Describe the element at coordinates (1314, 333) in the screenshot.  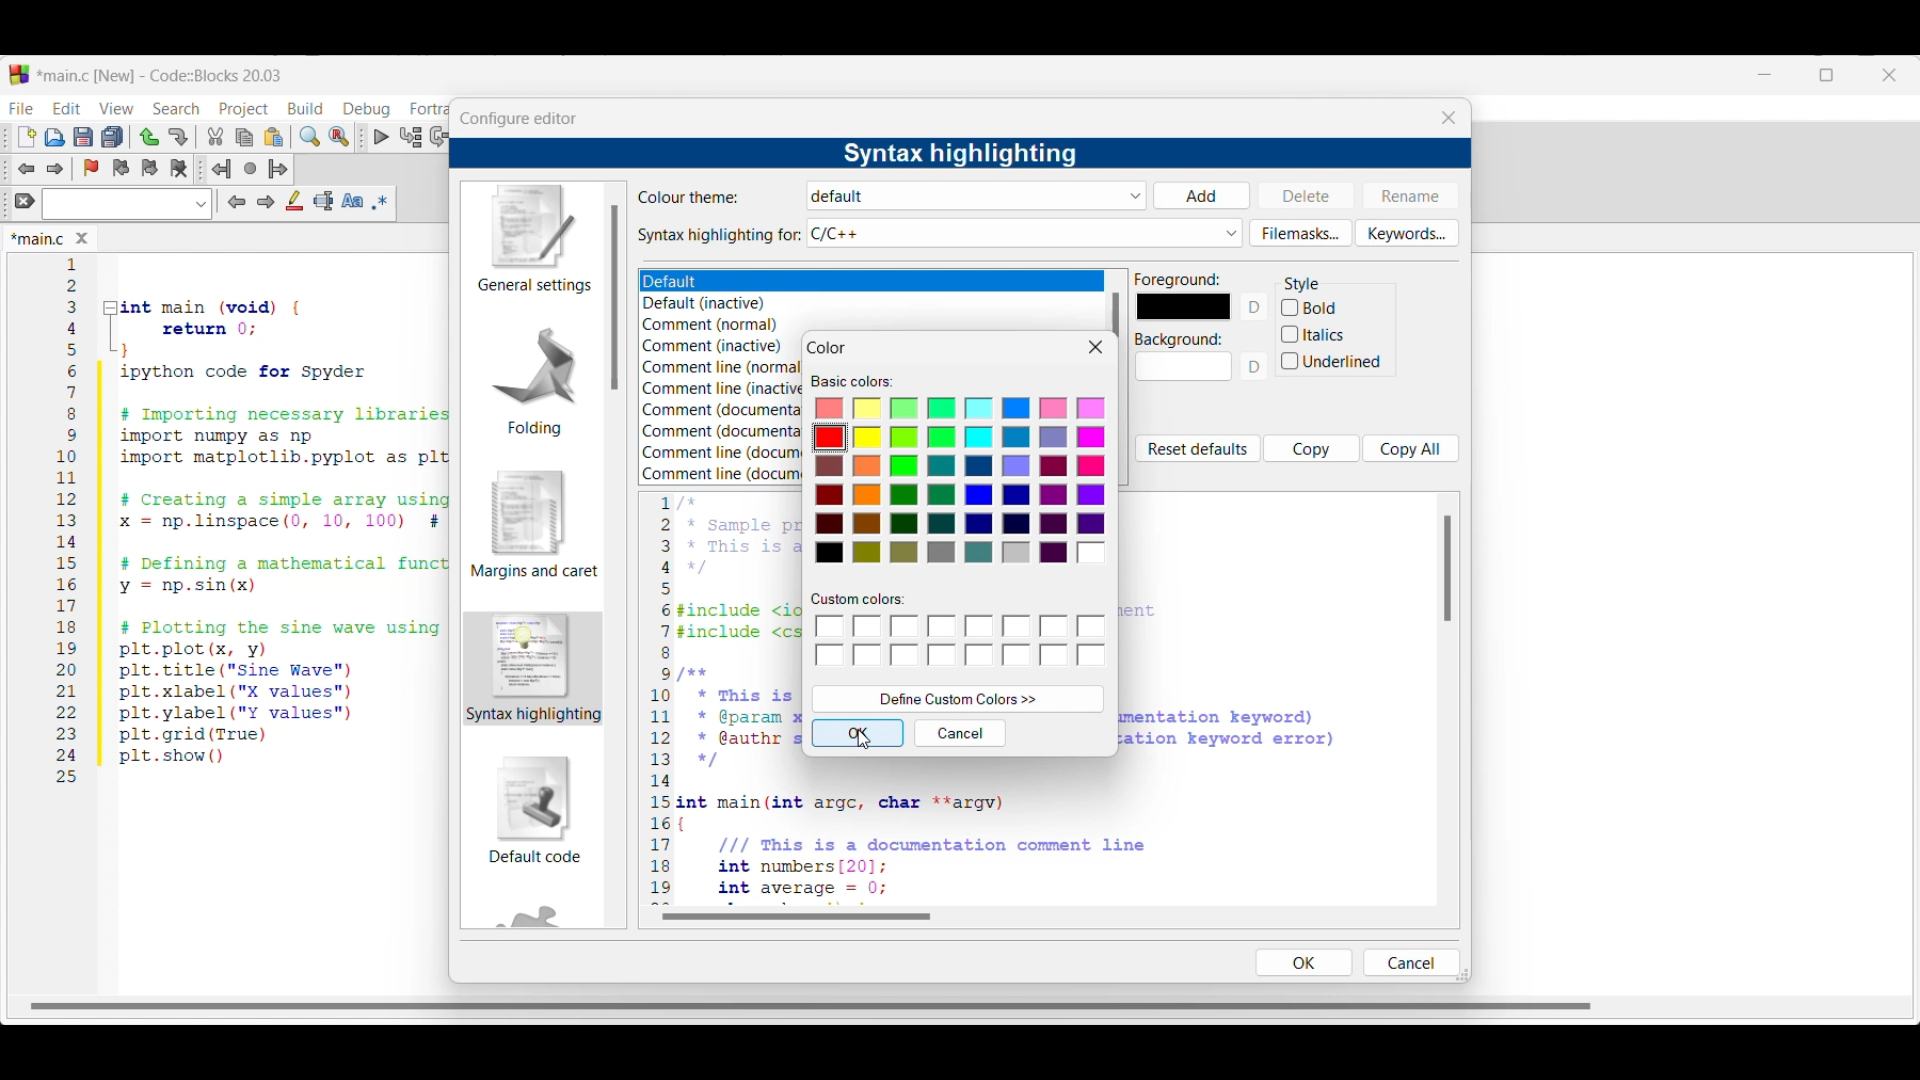
I see `italics` at that location.